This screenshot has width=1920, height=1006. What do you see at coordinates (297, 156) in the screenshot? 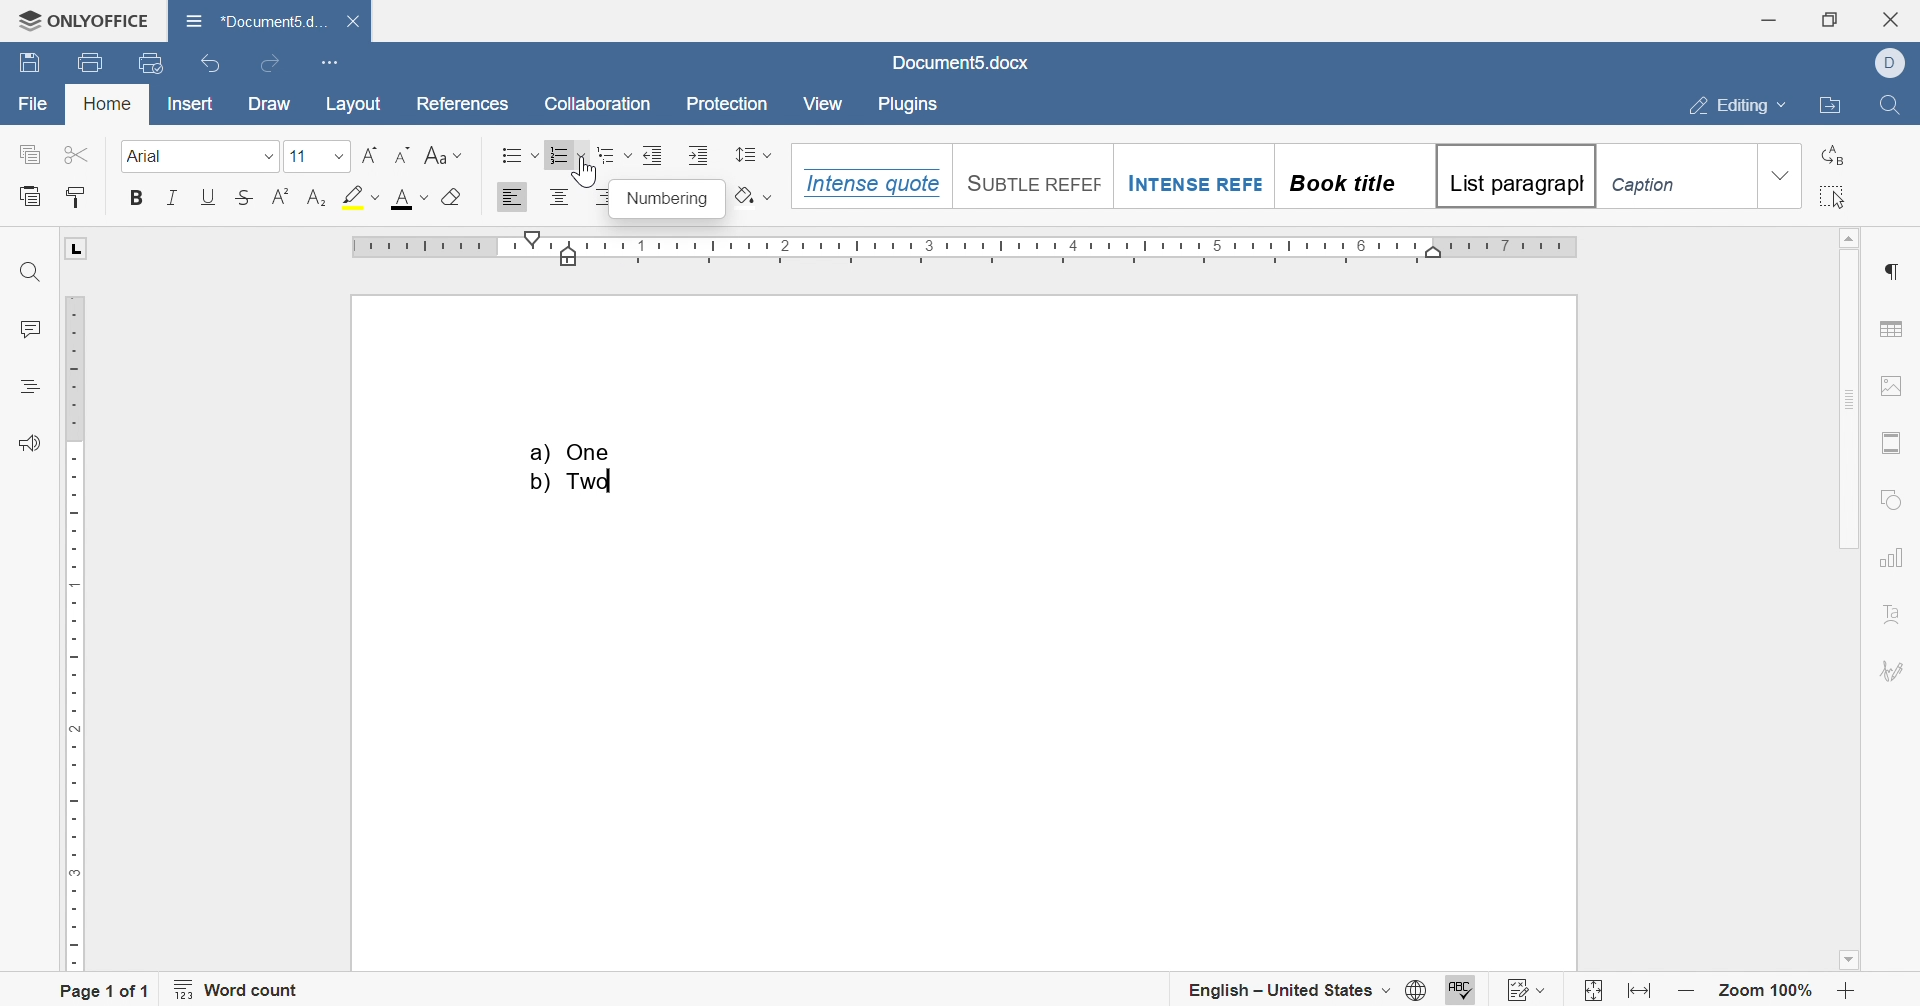
I see `font size` at bounding box center [297, 156].